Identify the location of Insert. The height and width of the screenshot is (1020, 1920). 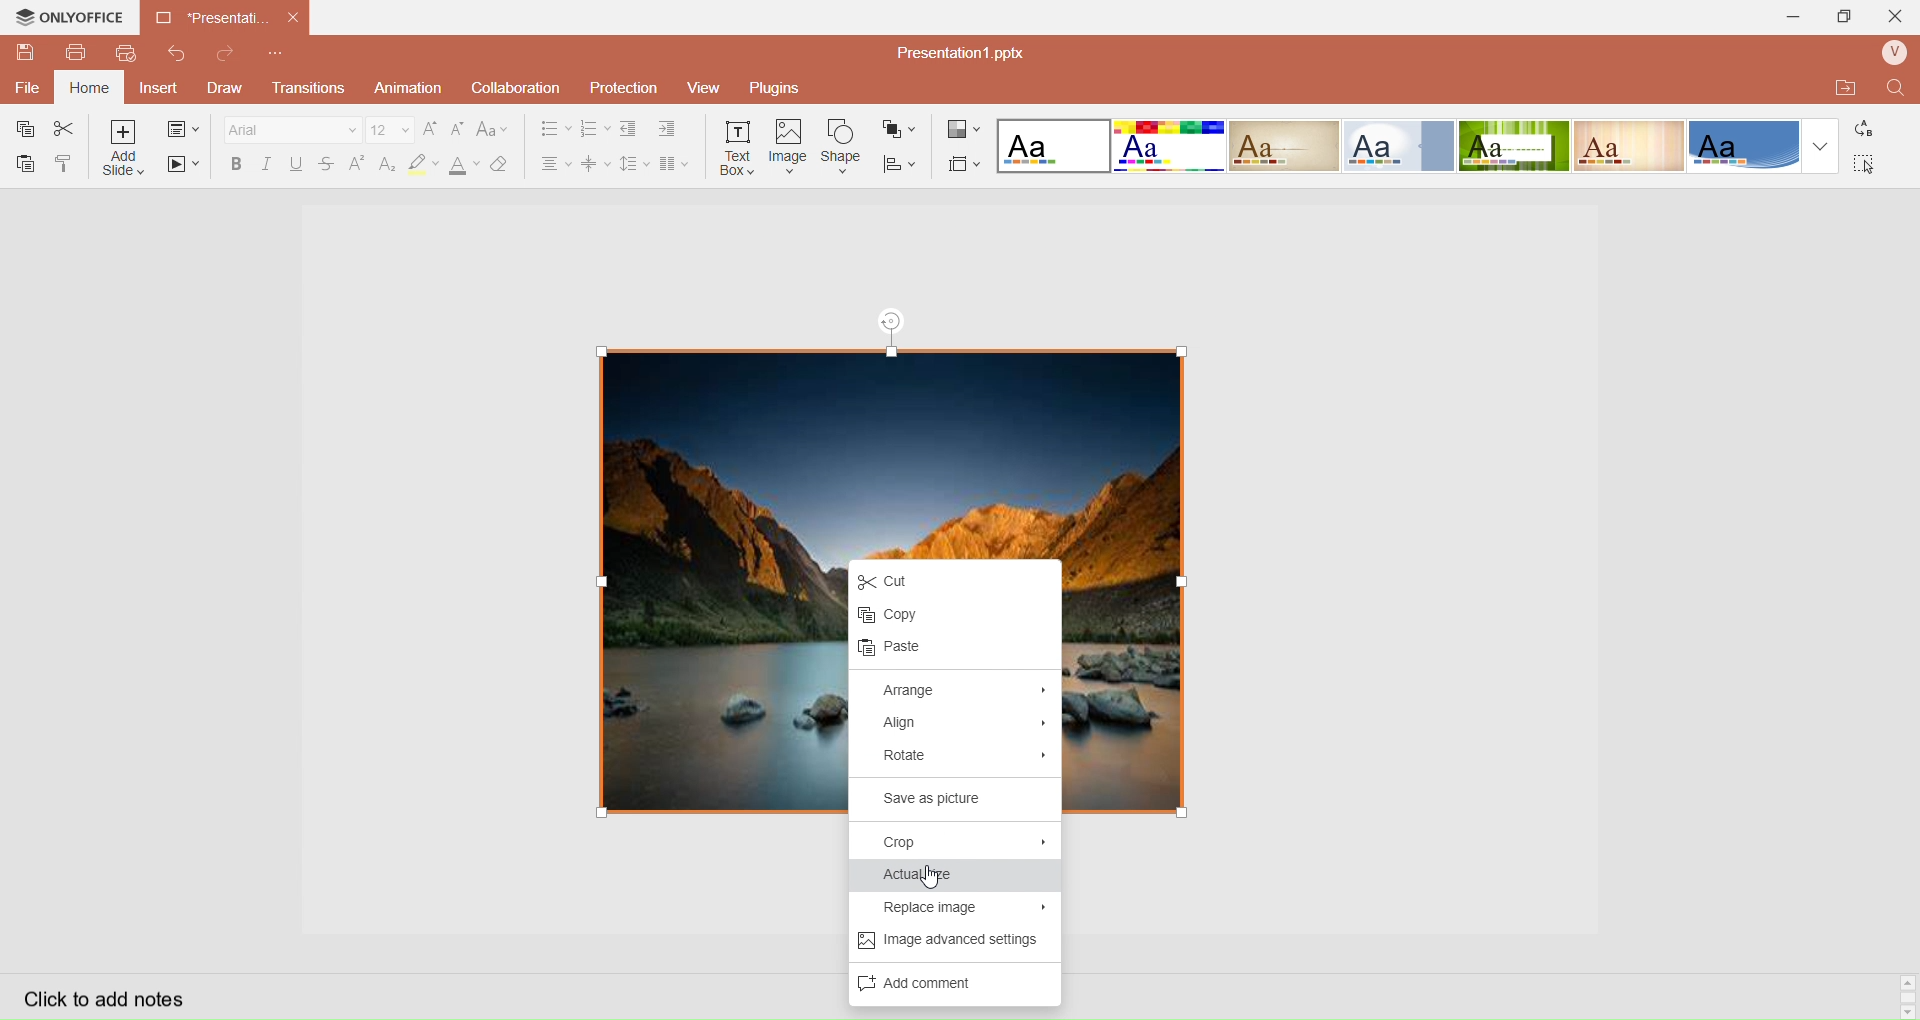
(160, 90).